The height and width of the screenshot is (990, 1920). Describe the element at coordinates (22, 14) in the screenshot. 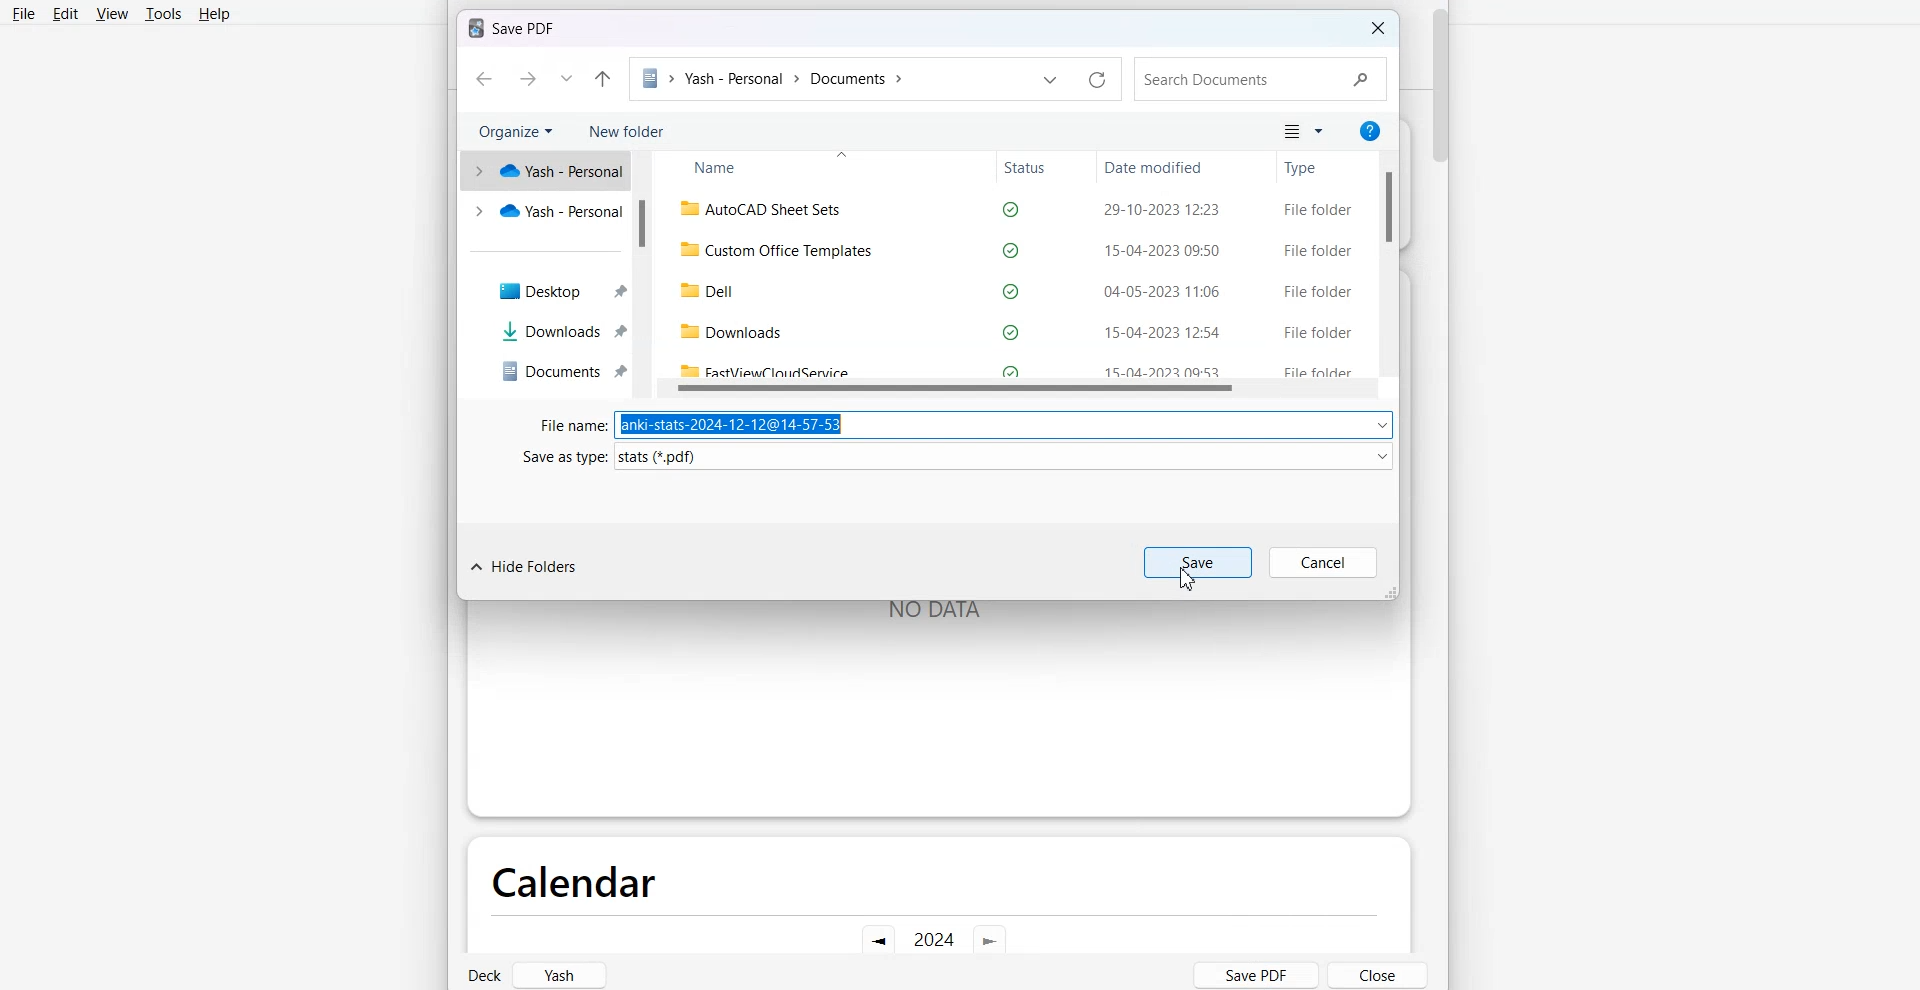

I see `File` at that location.